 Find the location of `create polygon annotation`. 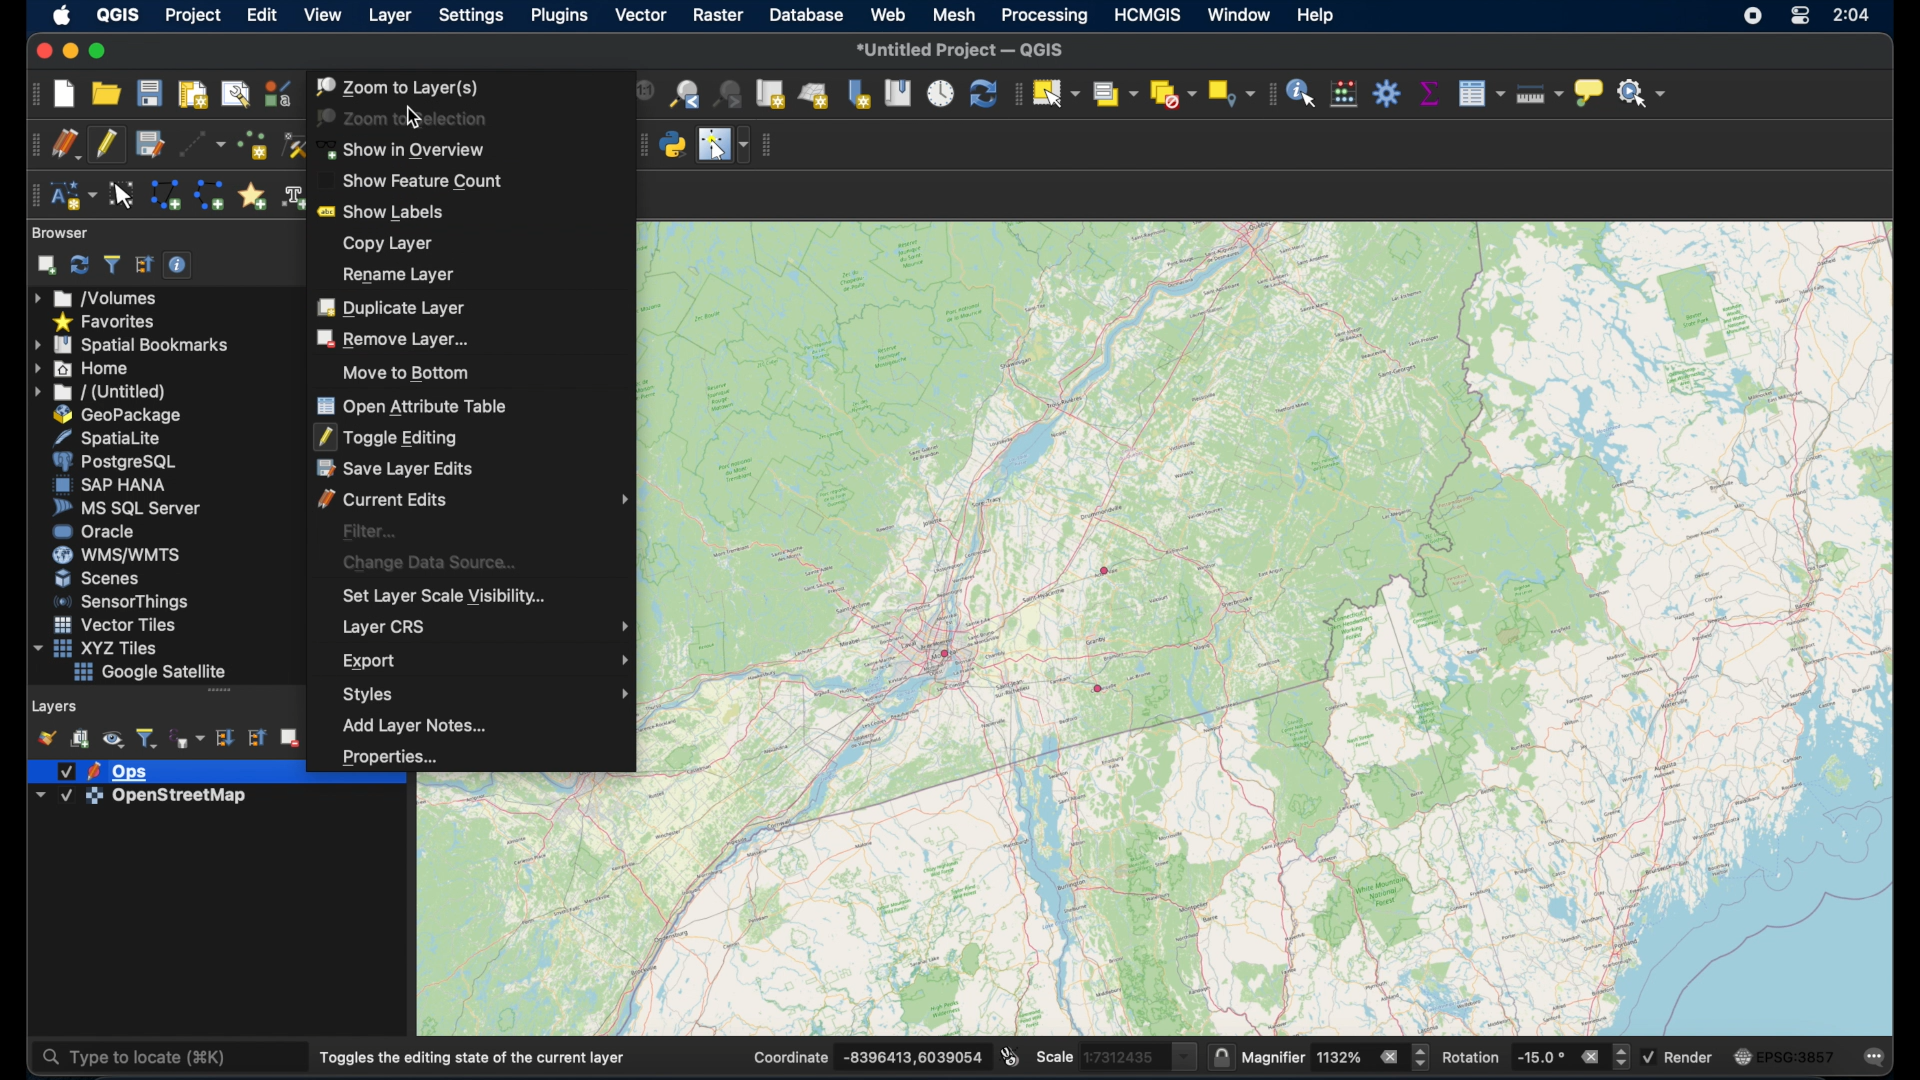

create polygon annotation is located at coordinates (166, 193).